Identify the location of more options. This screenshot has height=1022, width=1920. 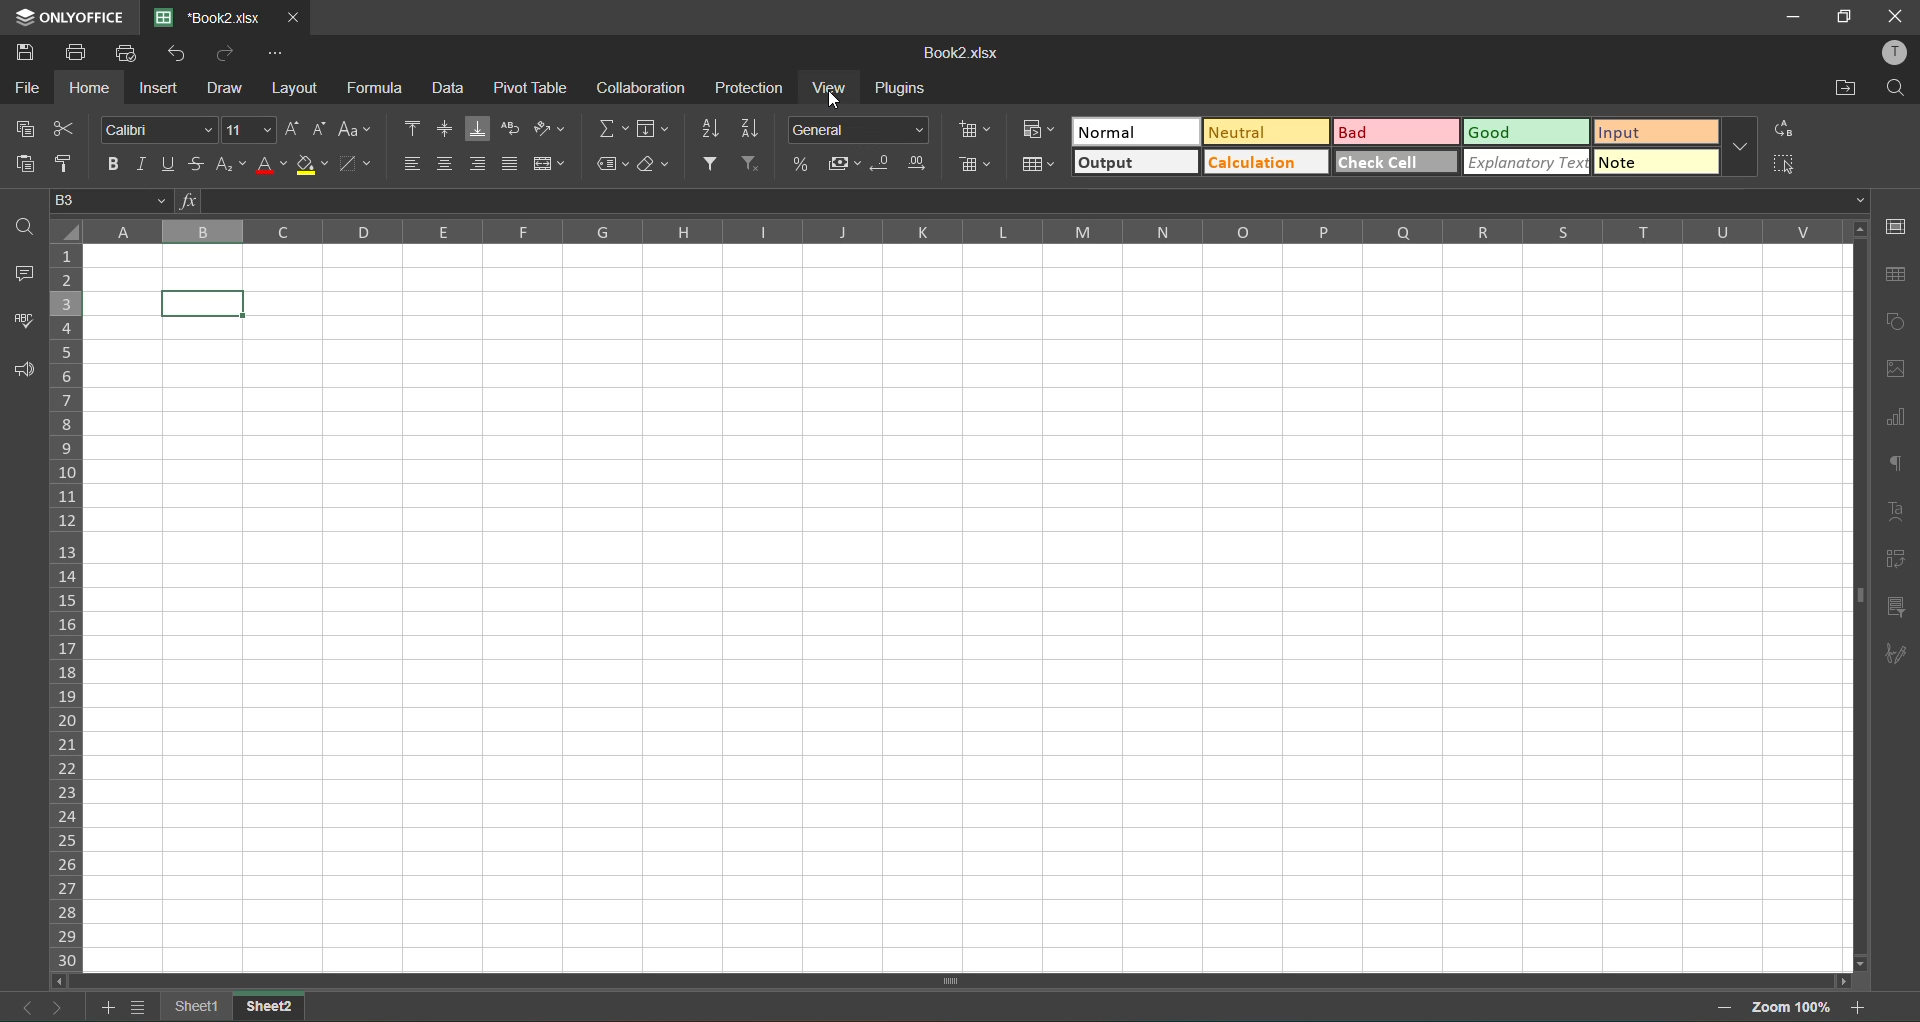
(1744, 144).